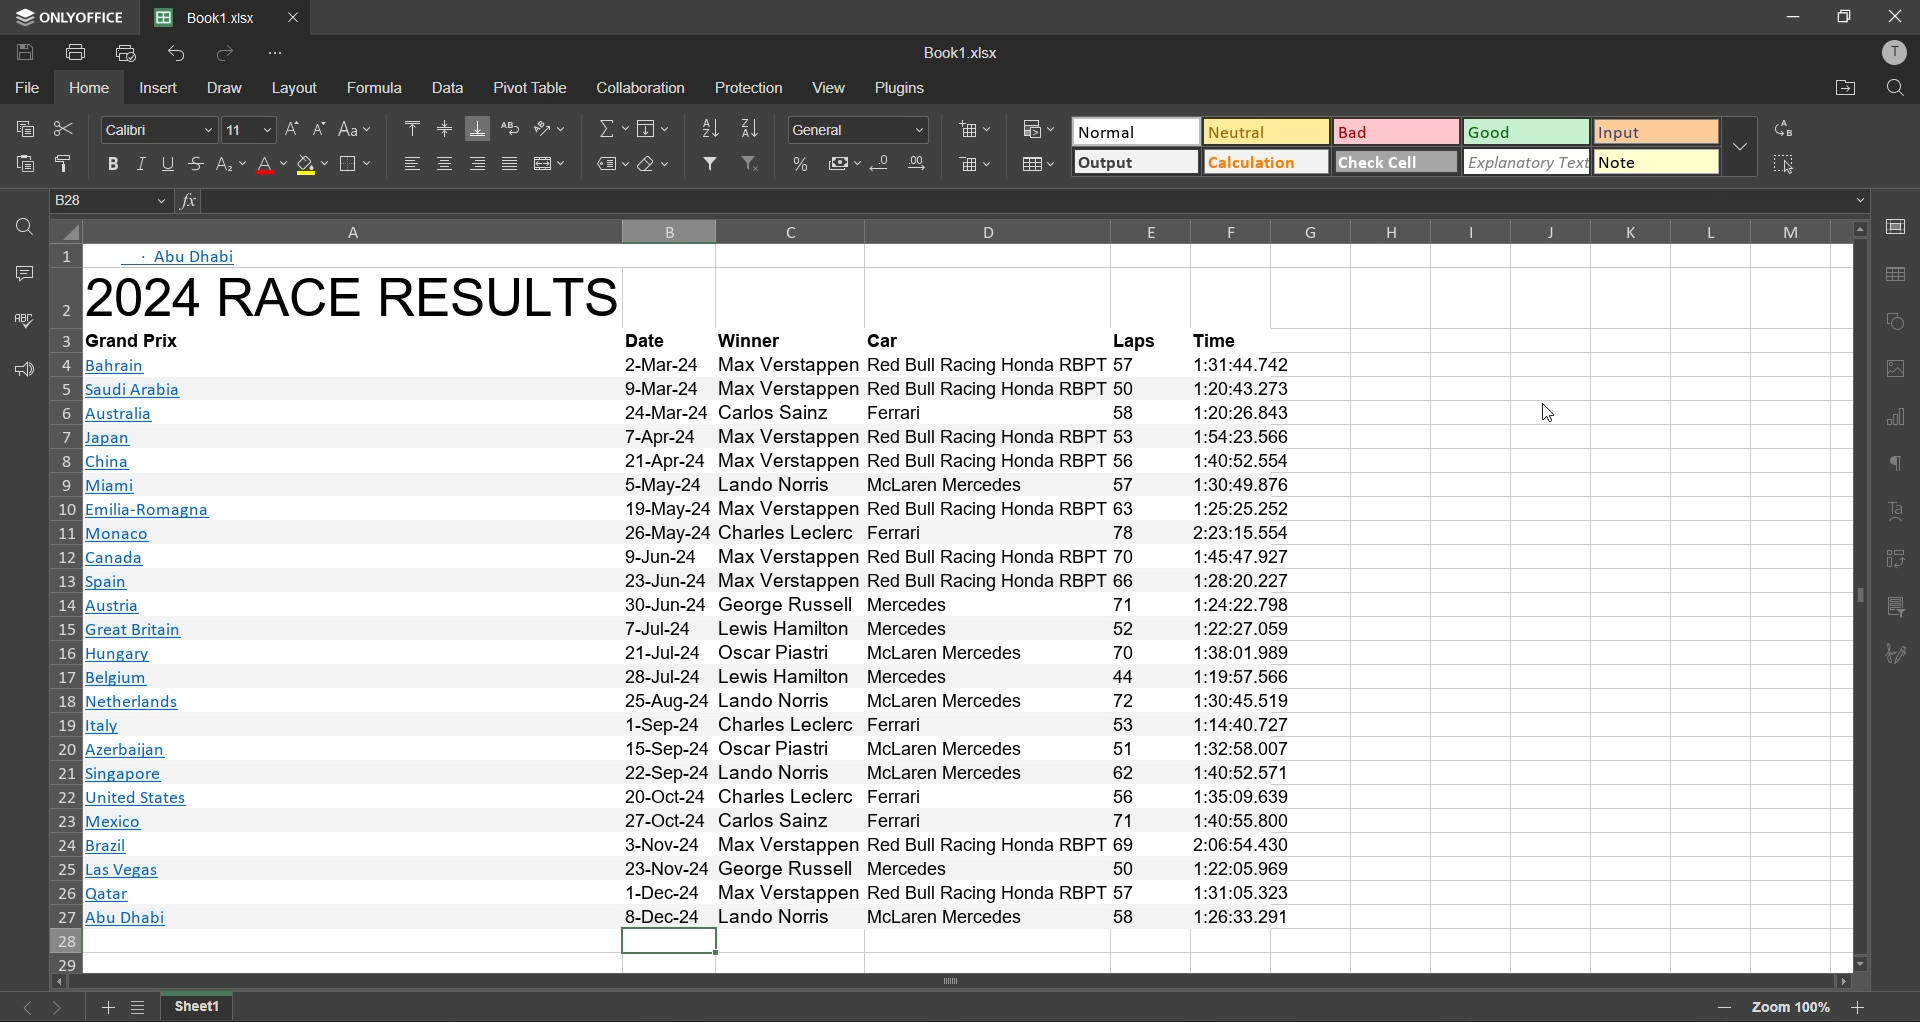  Describe the element at coordinates (1040, 168) in the screenshot. I see `format as table` at that location.